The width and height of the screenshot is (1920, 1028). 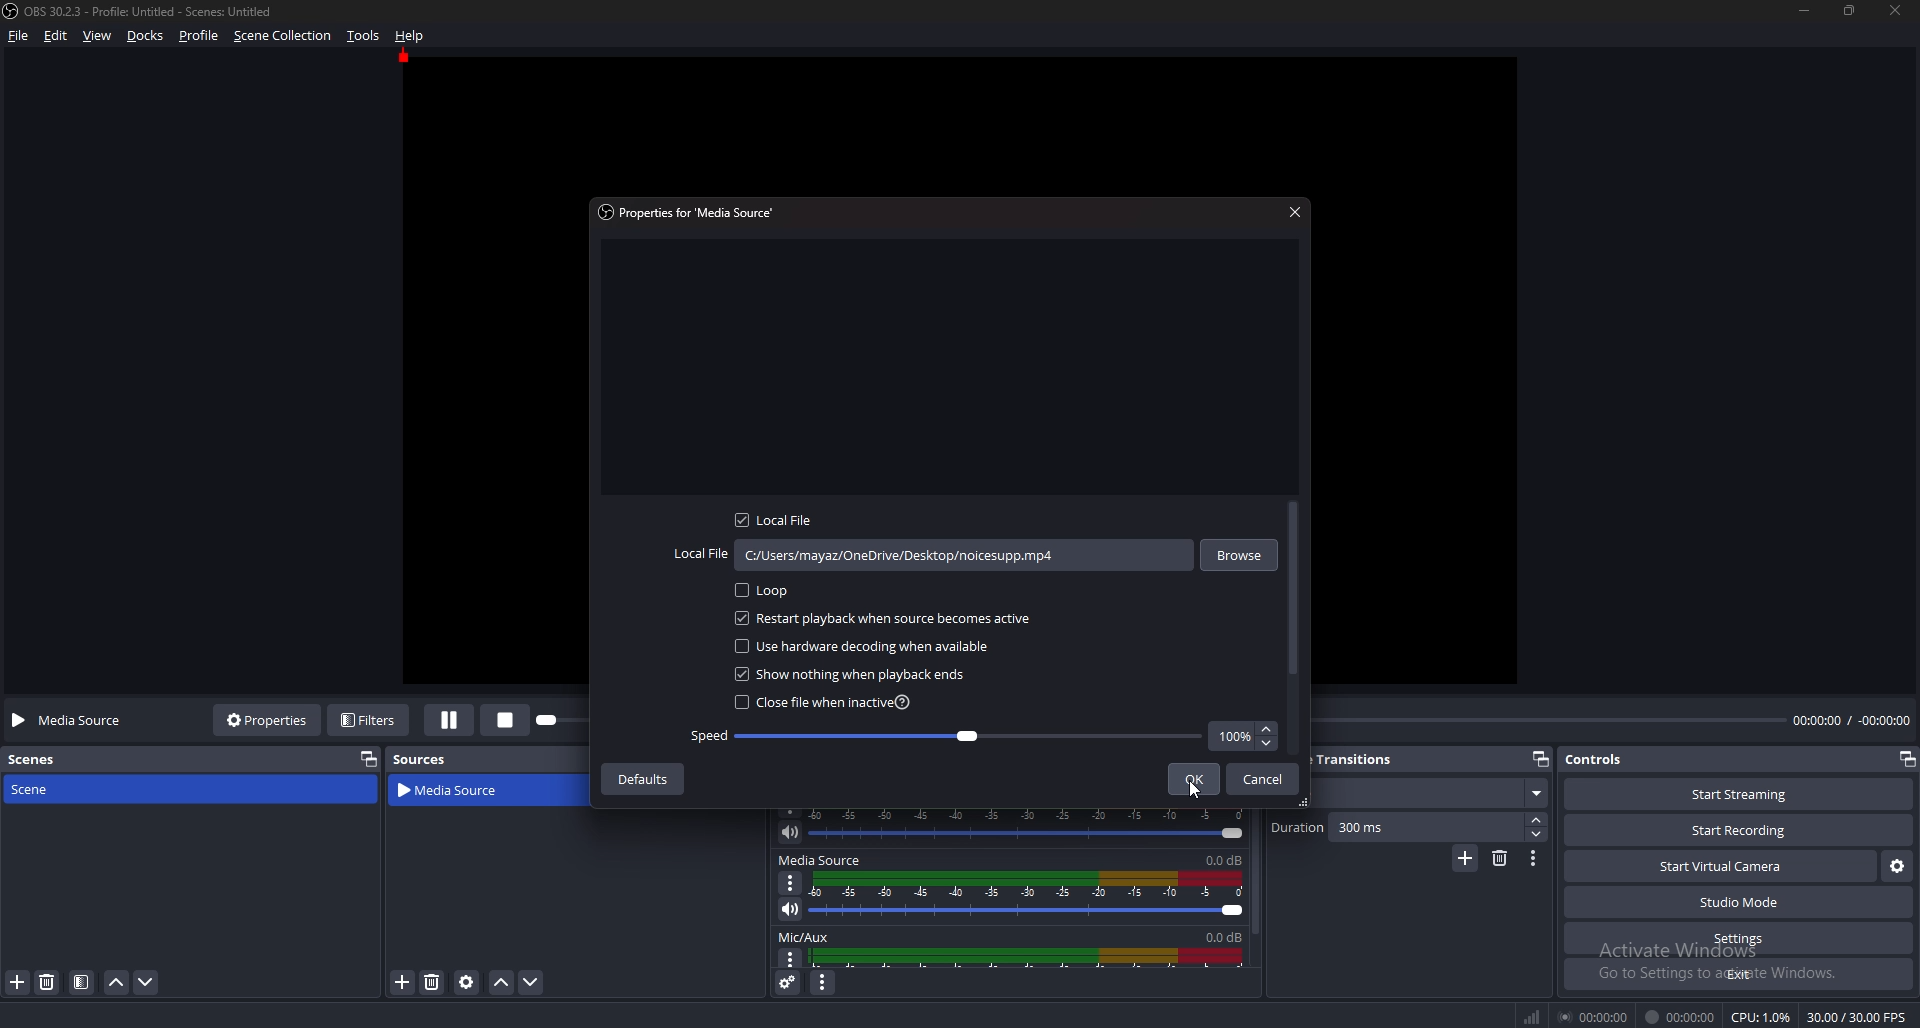 I want to click on media source soundbar, so click(x=1034, y=895).